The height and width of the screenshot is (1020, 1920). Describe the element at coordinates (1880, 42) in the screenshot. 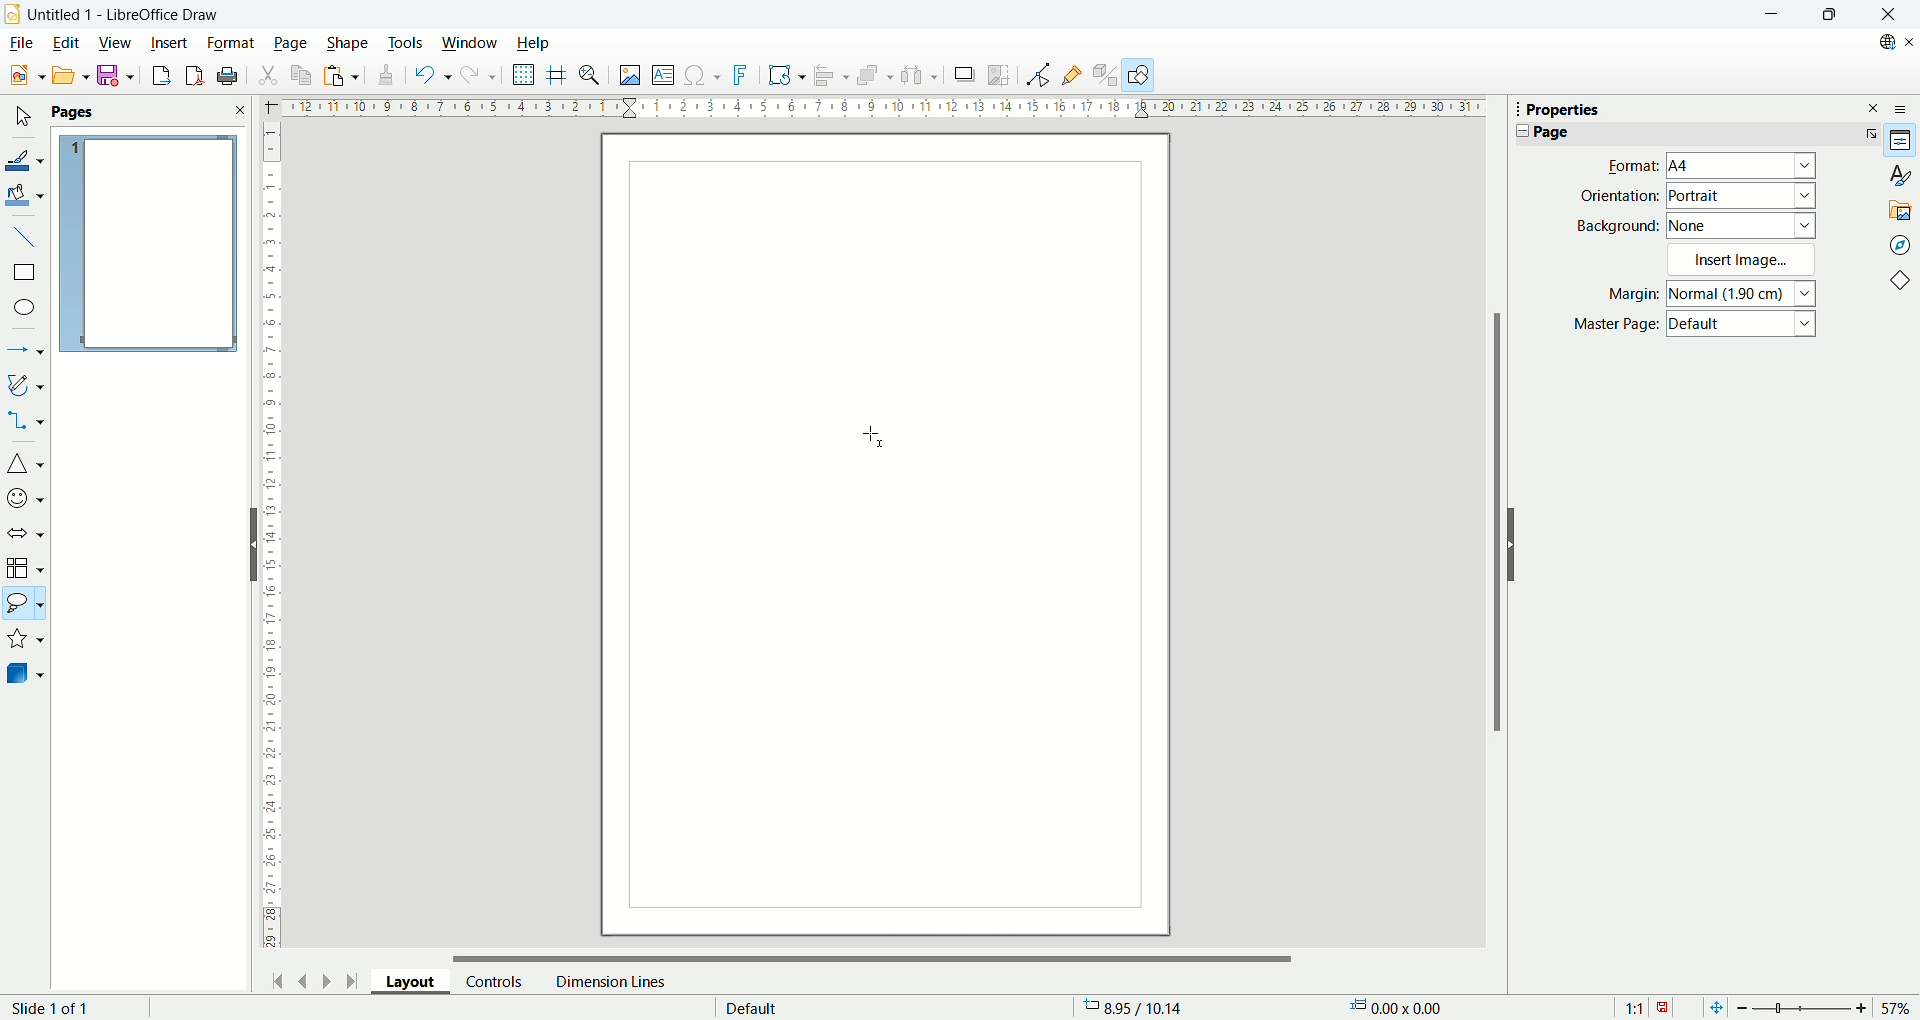

I see `Search on web` at that location.